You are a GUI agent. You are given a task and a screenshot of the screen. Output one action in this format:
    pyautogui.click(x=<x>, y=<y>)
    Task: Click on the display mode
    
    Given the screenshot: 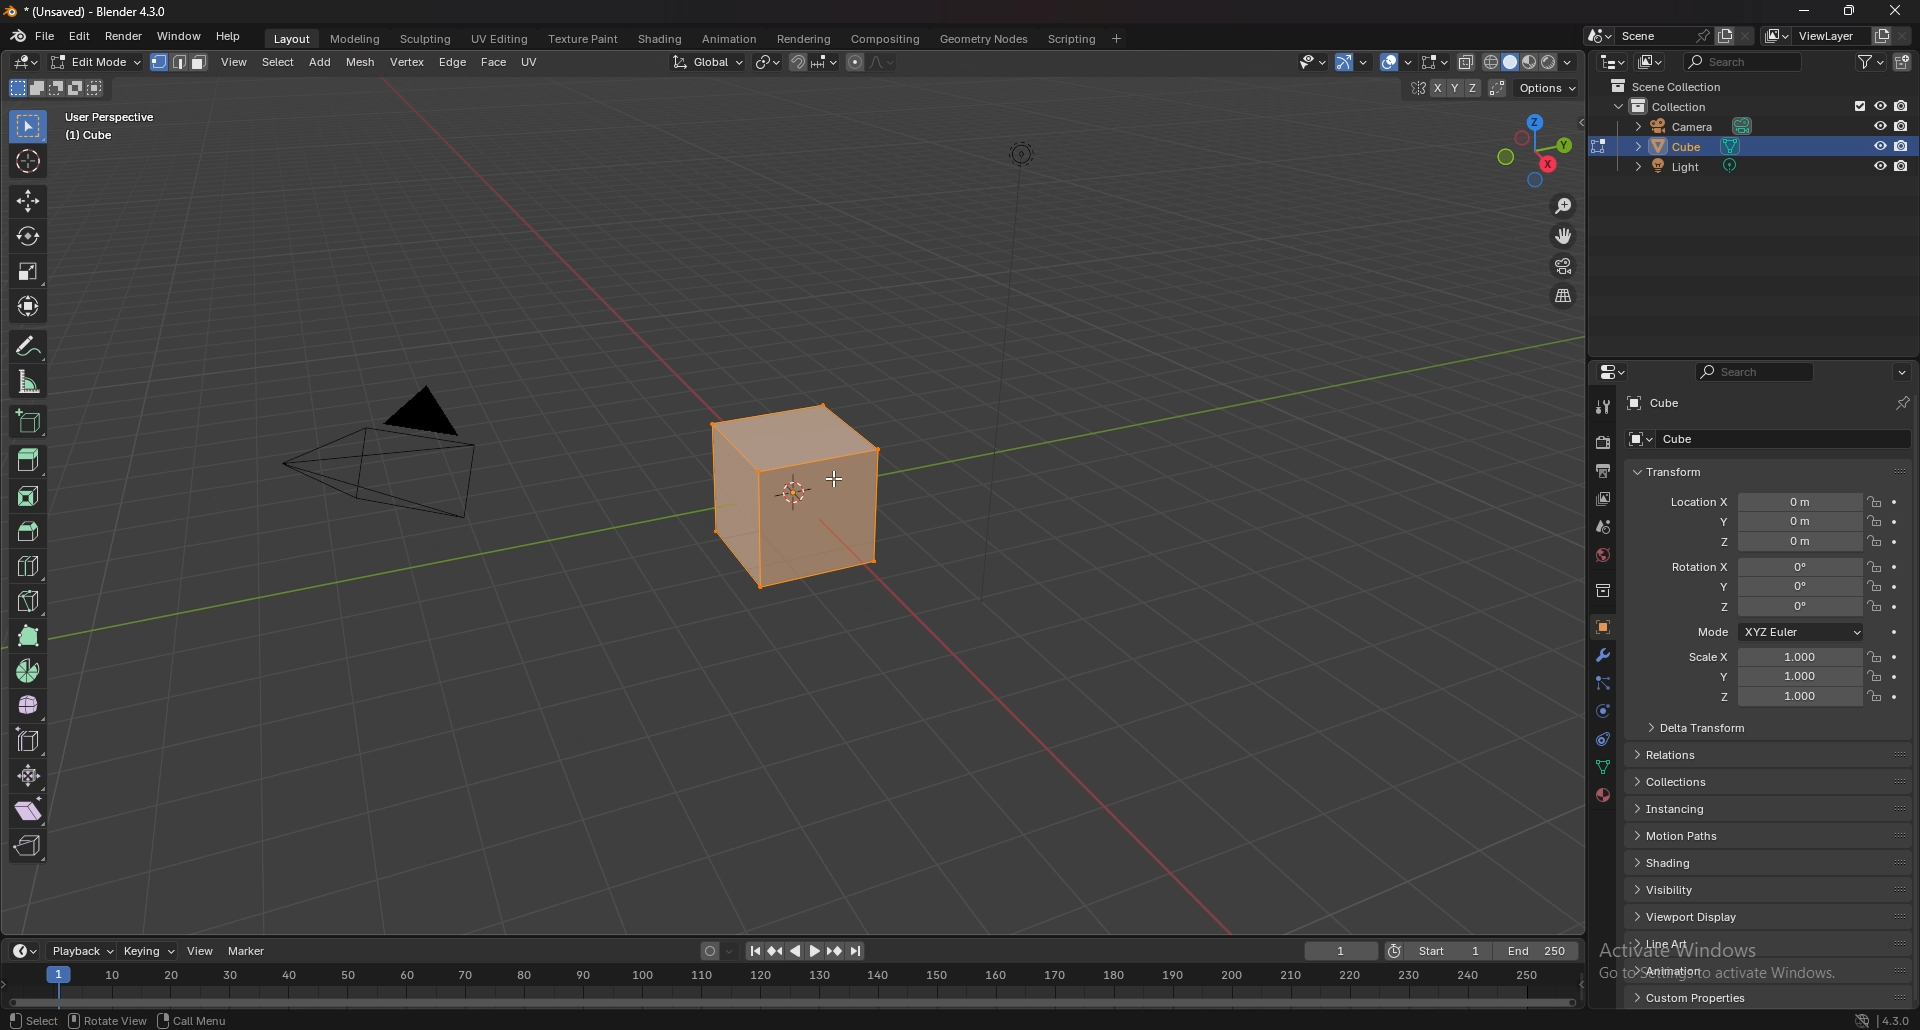 What is the action you would take?
    pyautogui.click(x=1651, y=62)
    